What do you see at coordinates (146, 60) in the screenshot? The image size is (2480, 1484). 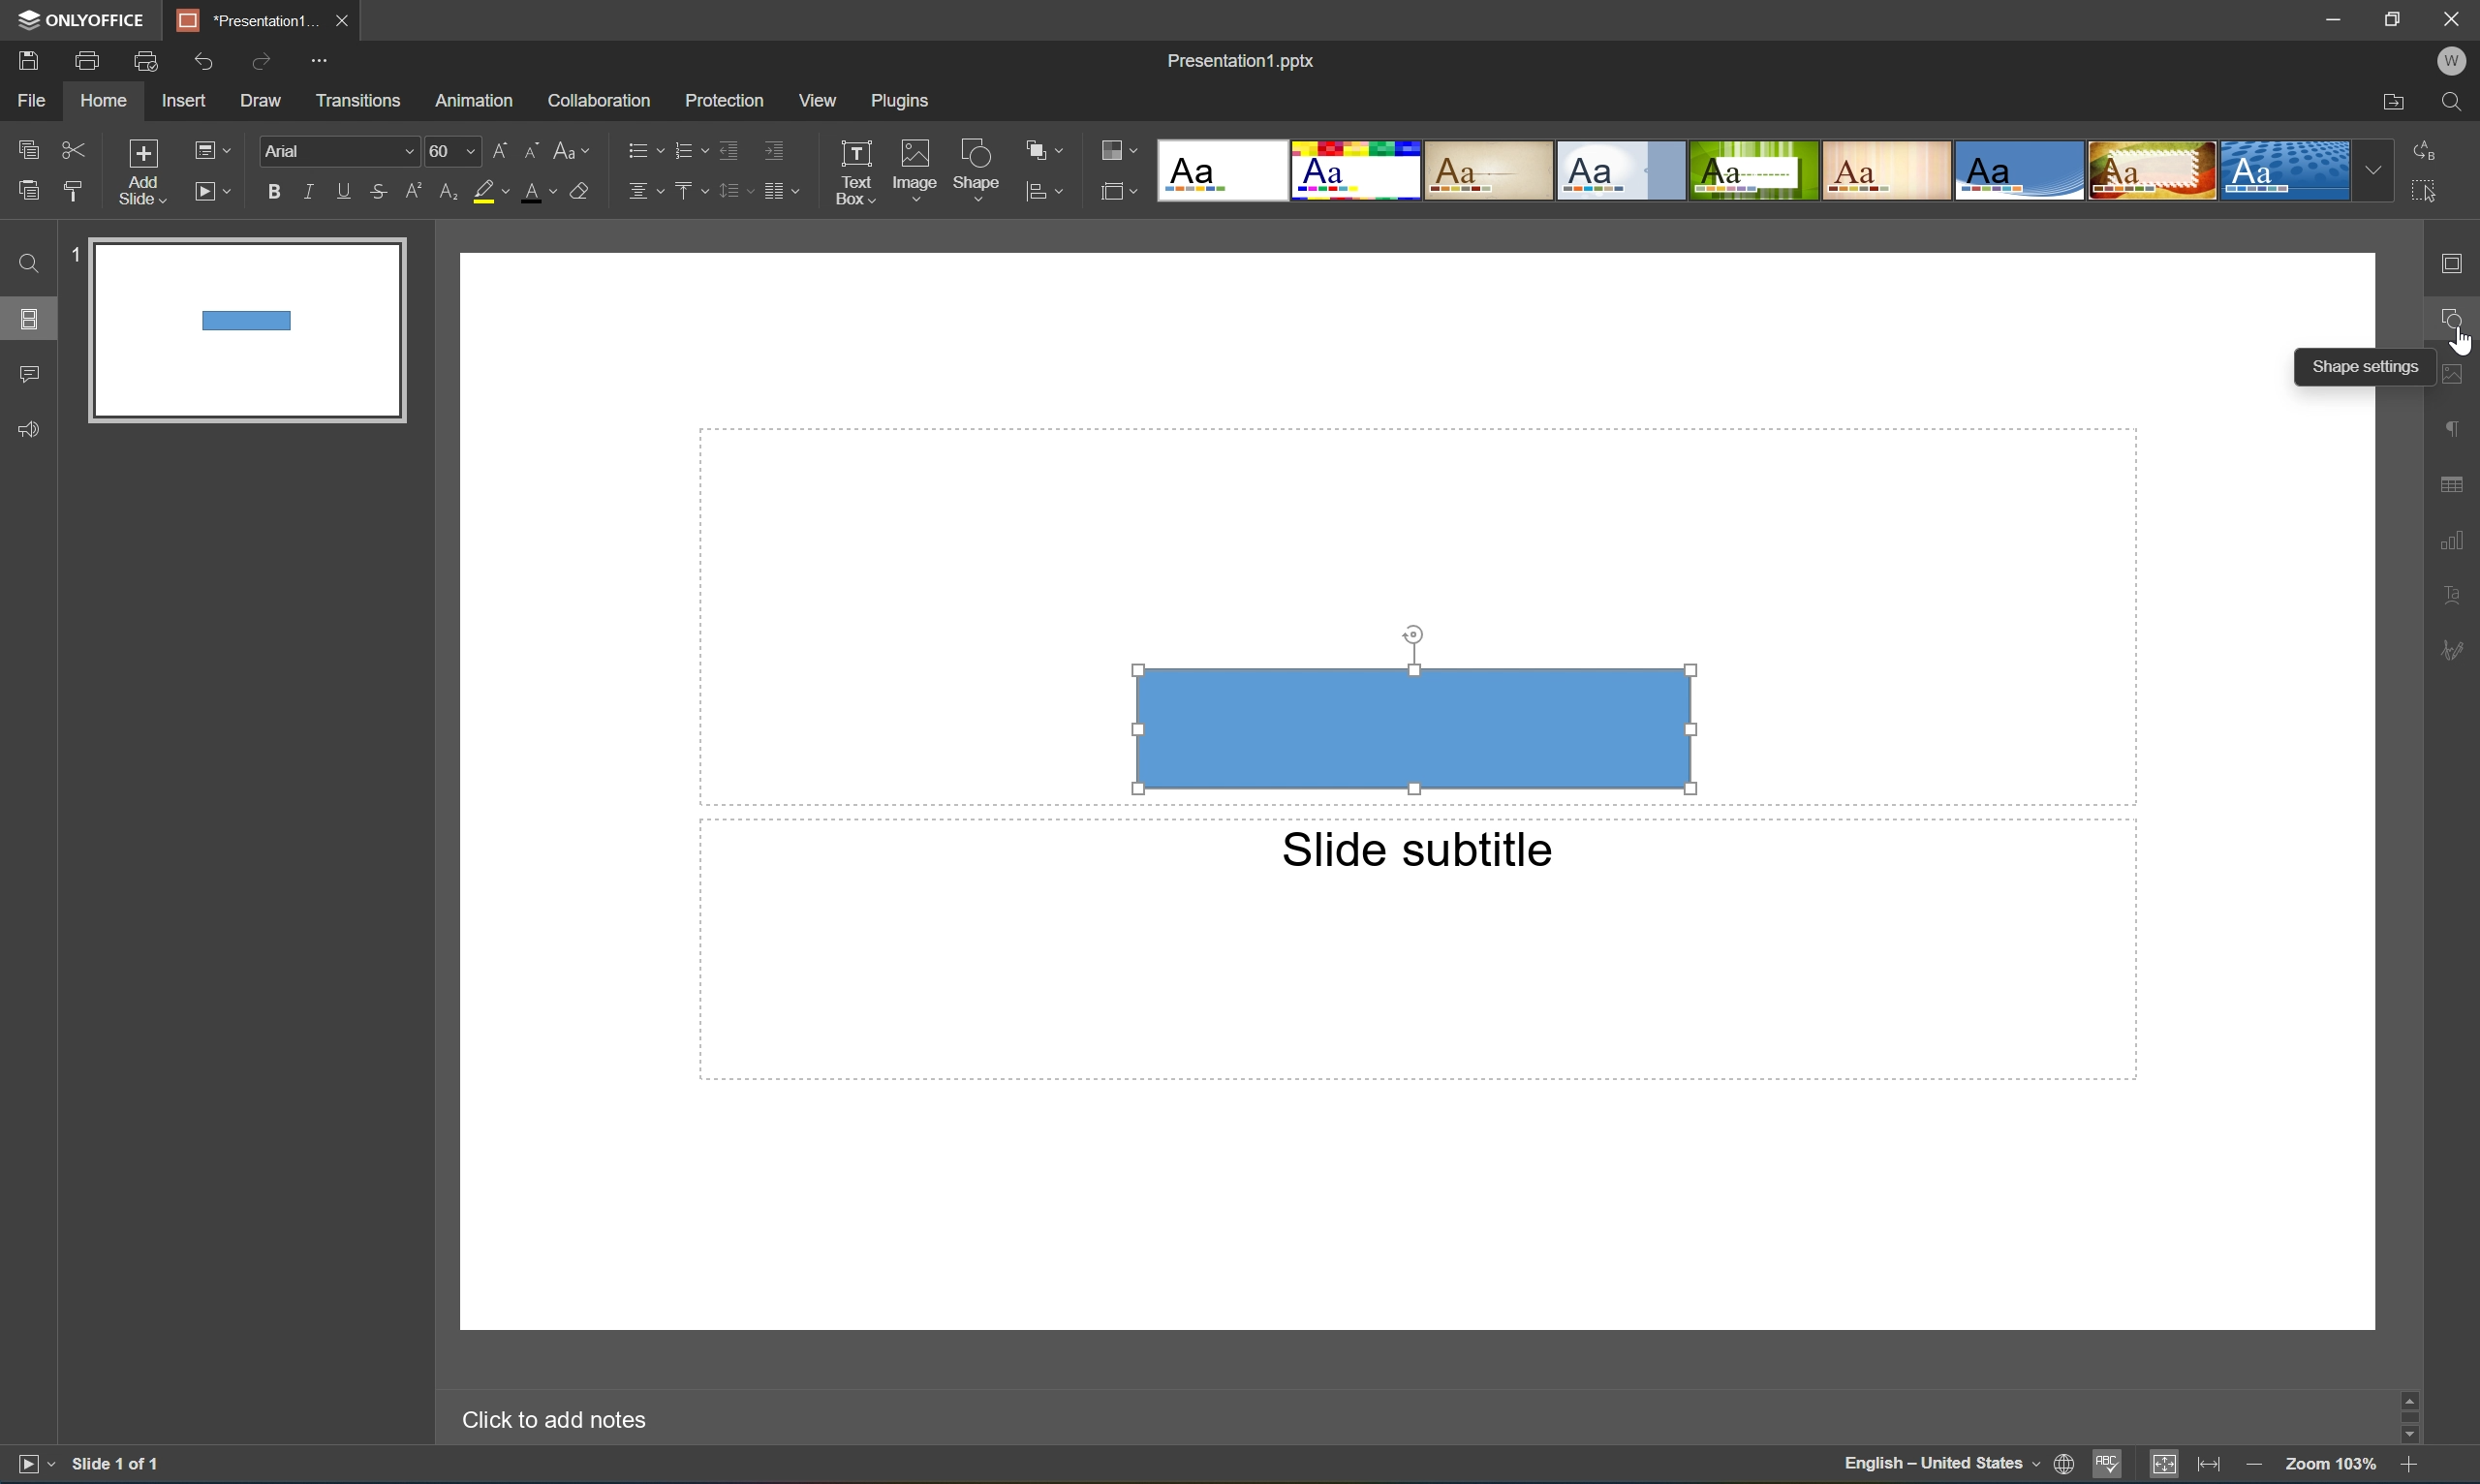 I see `Quick print` at bounding box center [146, 60].